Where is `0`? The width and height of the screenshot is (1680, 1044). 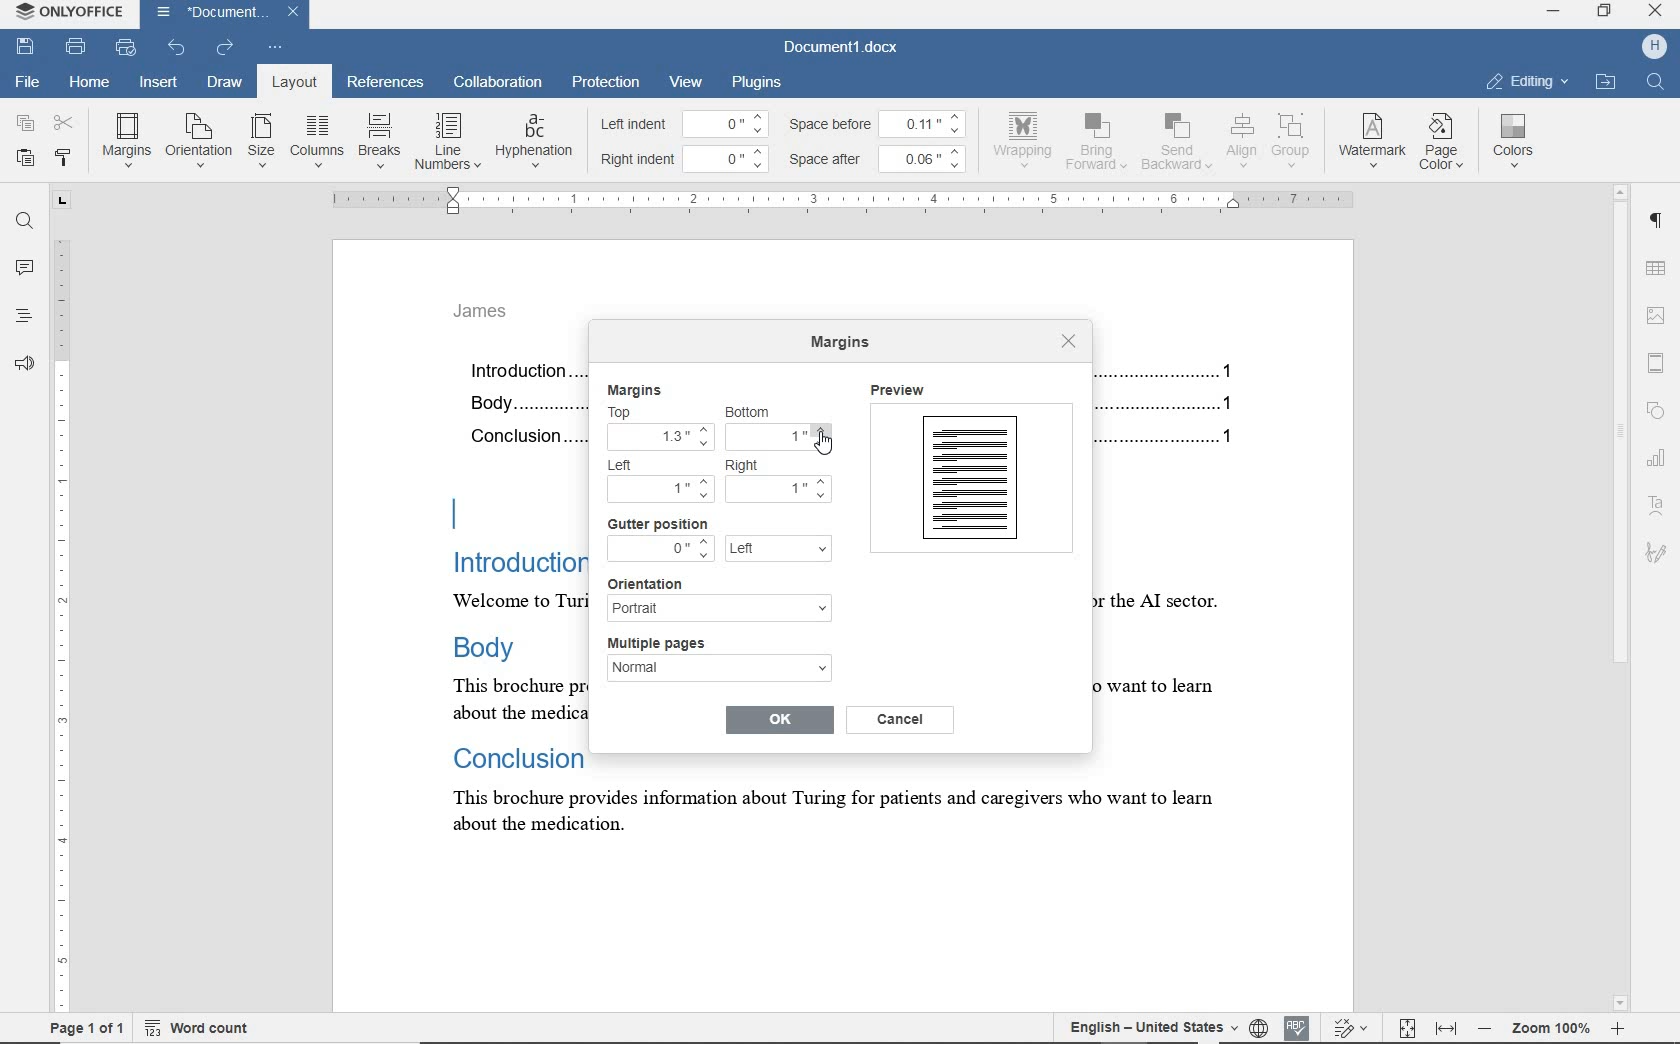 0 is located at coordinates (727, 123).